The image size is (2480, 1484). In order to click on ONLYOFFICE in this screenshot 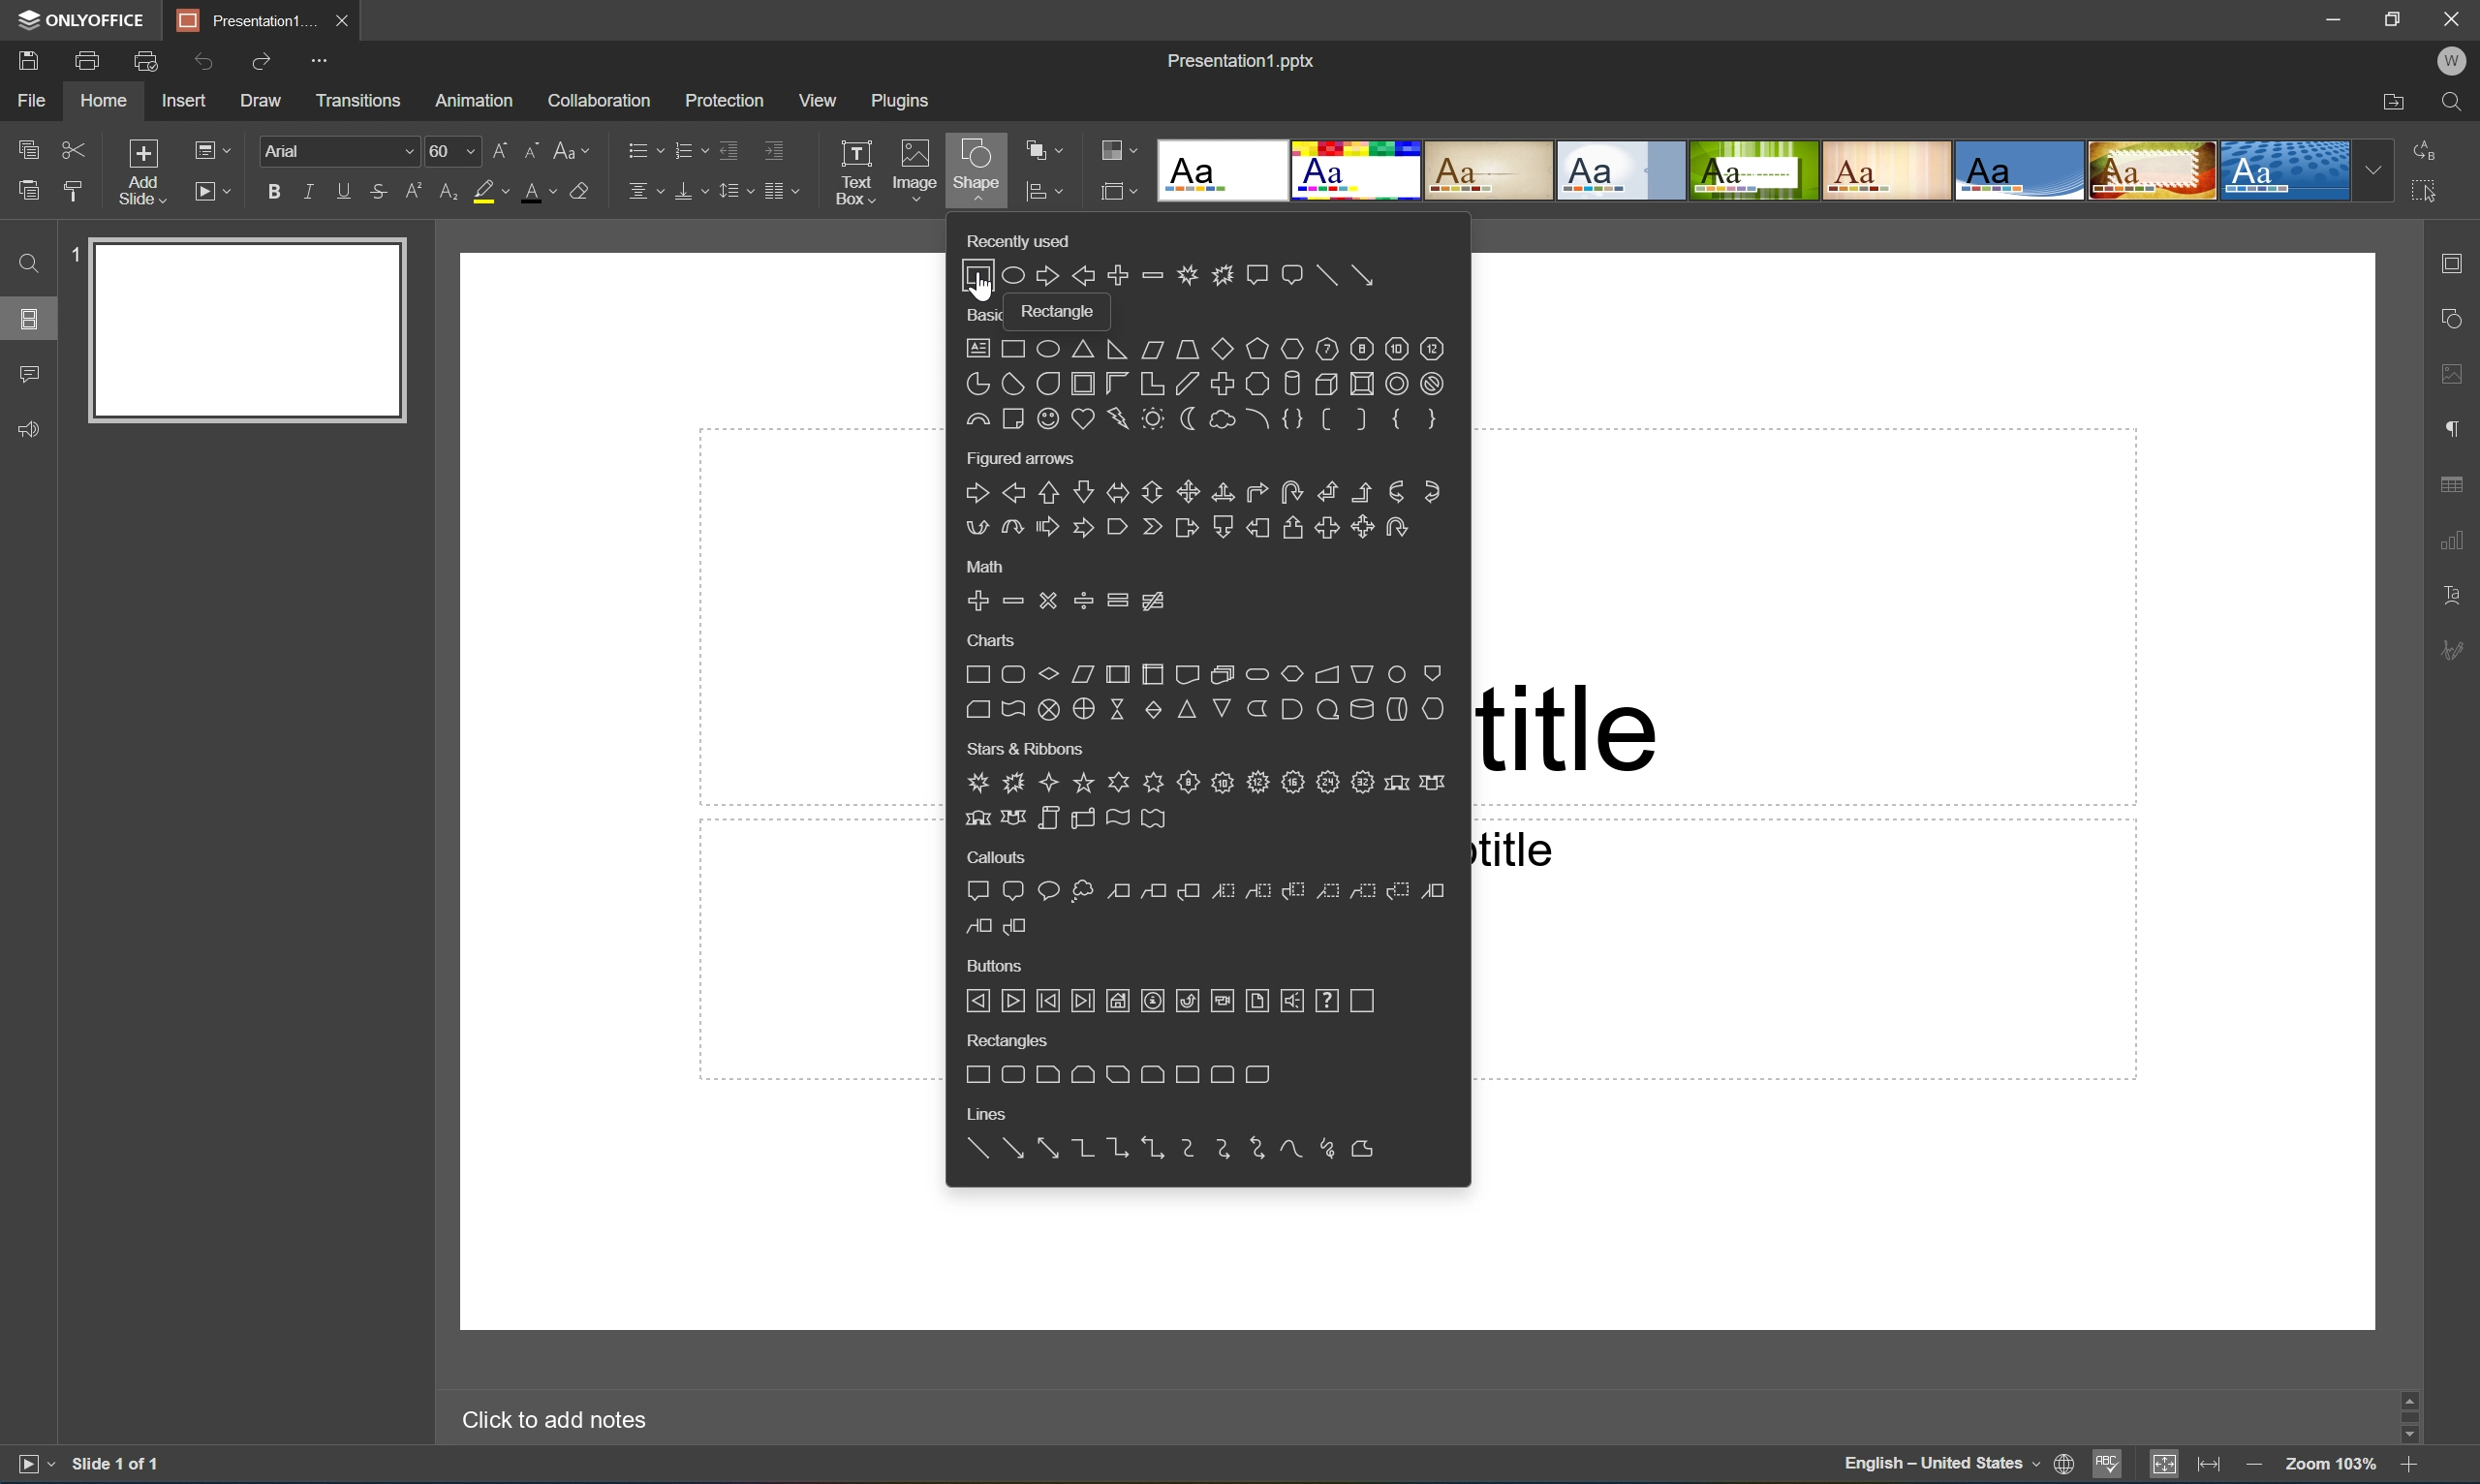, I will do `click(84, 21)`.